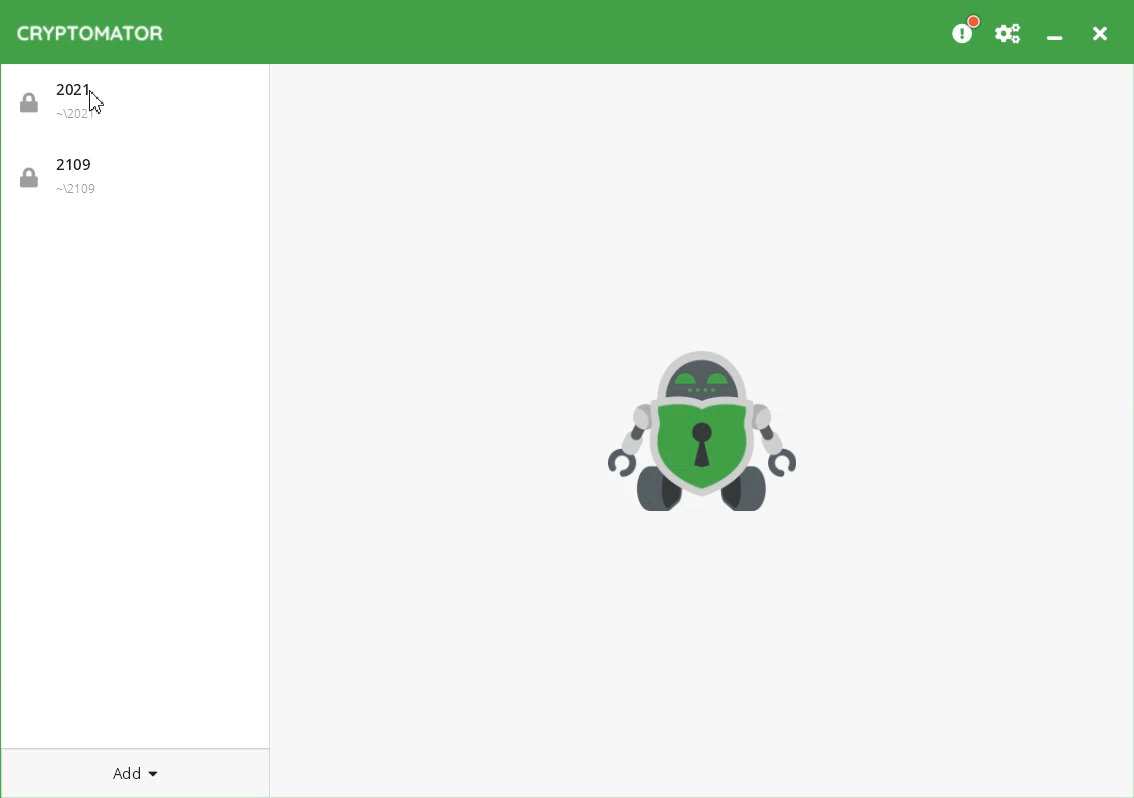  Describe the element at coordinates (135, 101) in the screenshot. I see `2021 - Vault` at that location.